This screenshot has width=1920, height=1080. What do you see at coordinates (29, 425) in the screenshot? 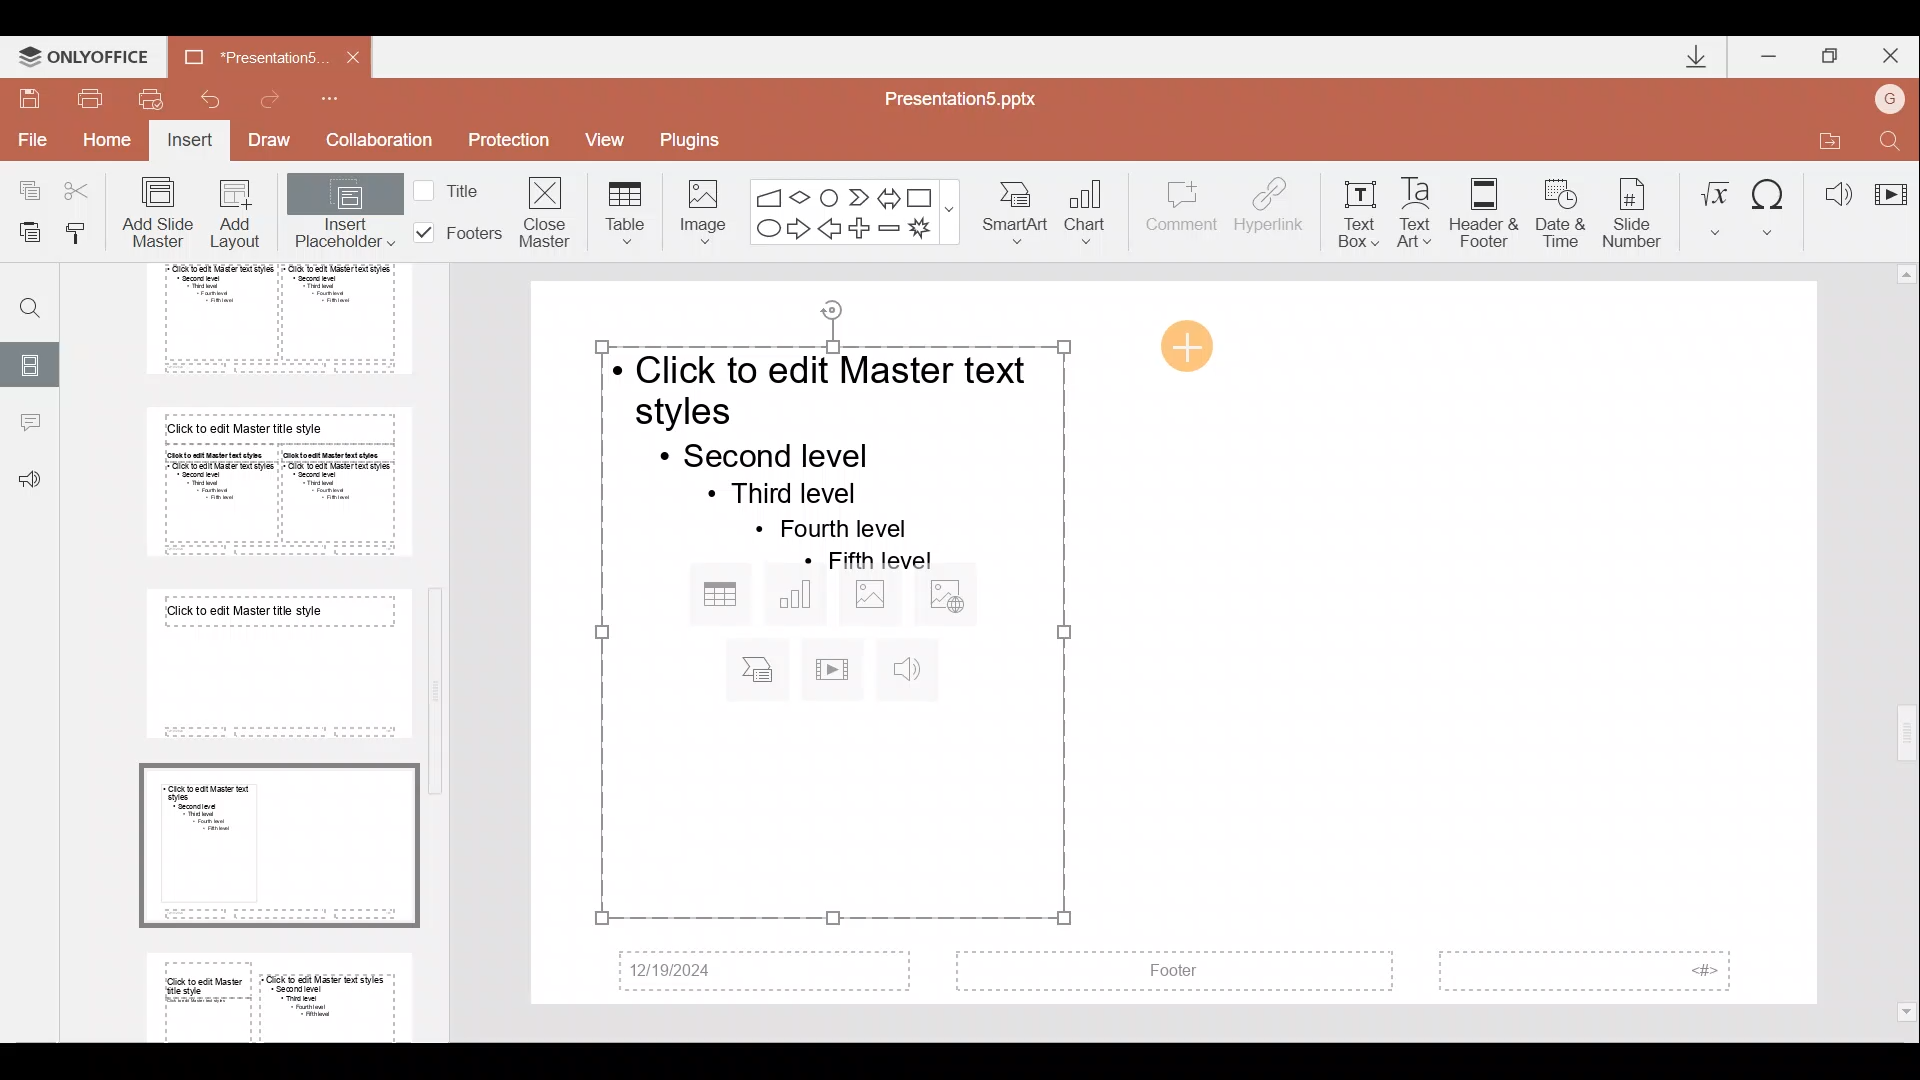
I see `Comments` at bounding box center [29, 425].